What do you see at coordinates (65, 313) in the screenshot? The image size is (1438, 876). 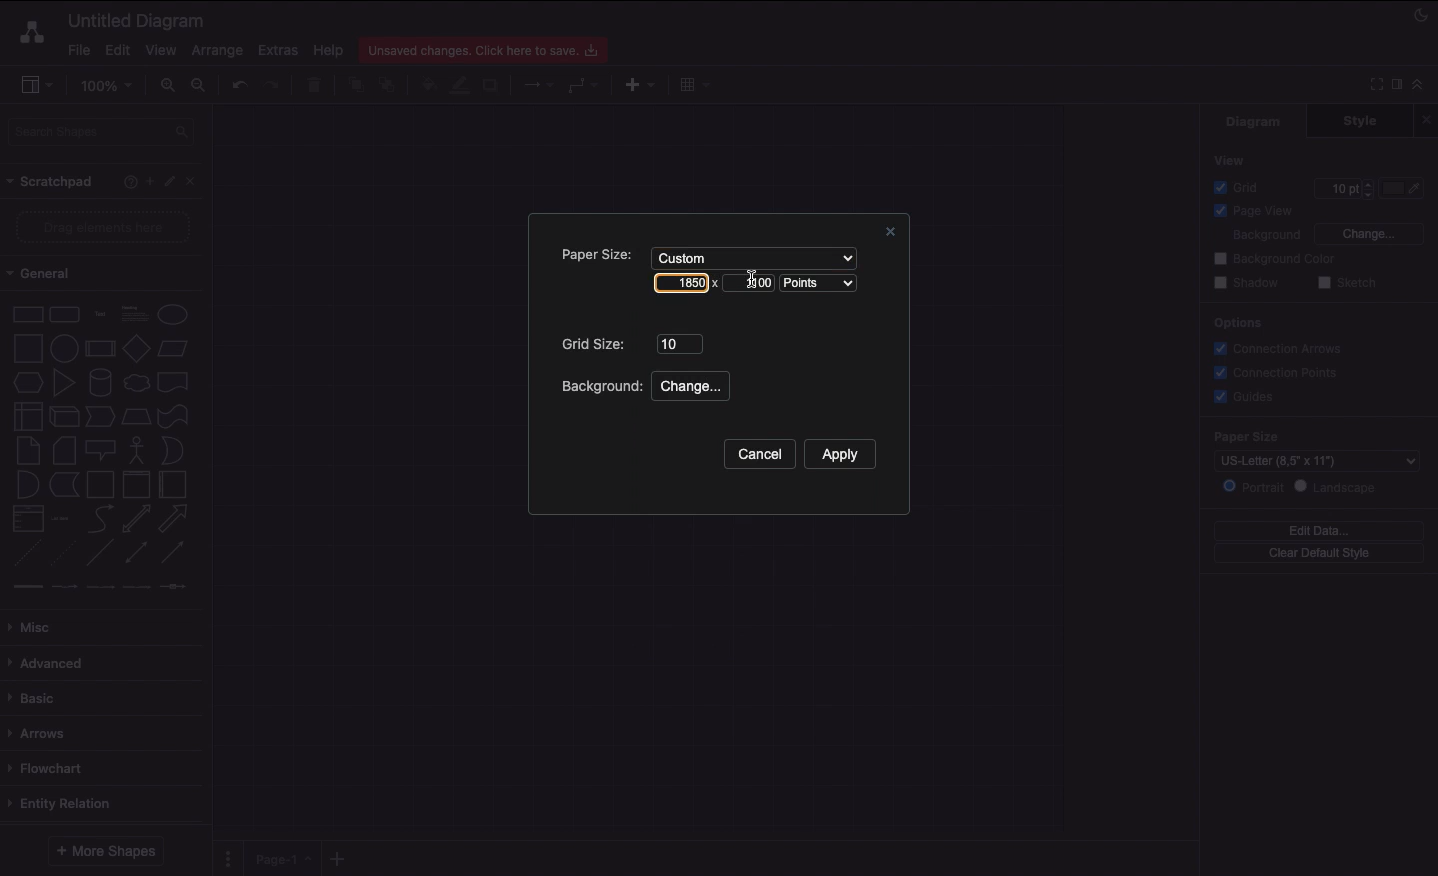 I see `Rounded rectangle` at bounding box center [65, 313].